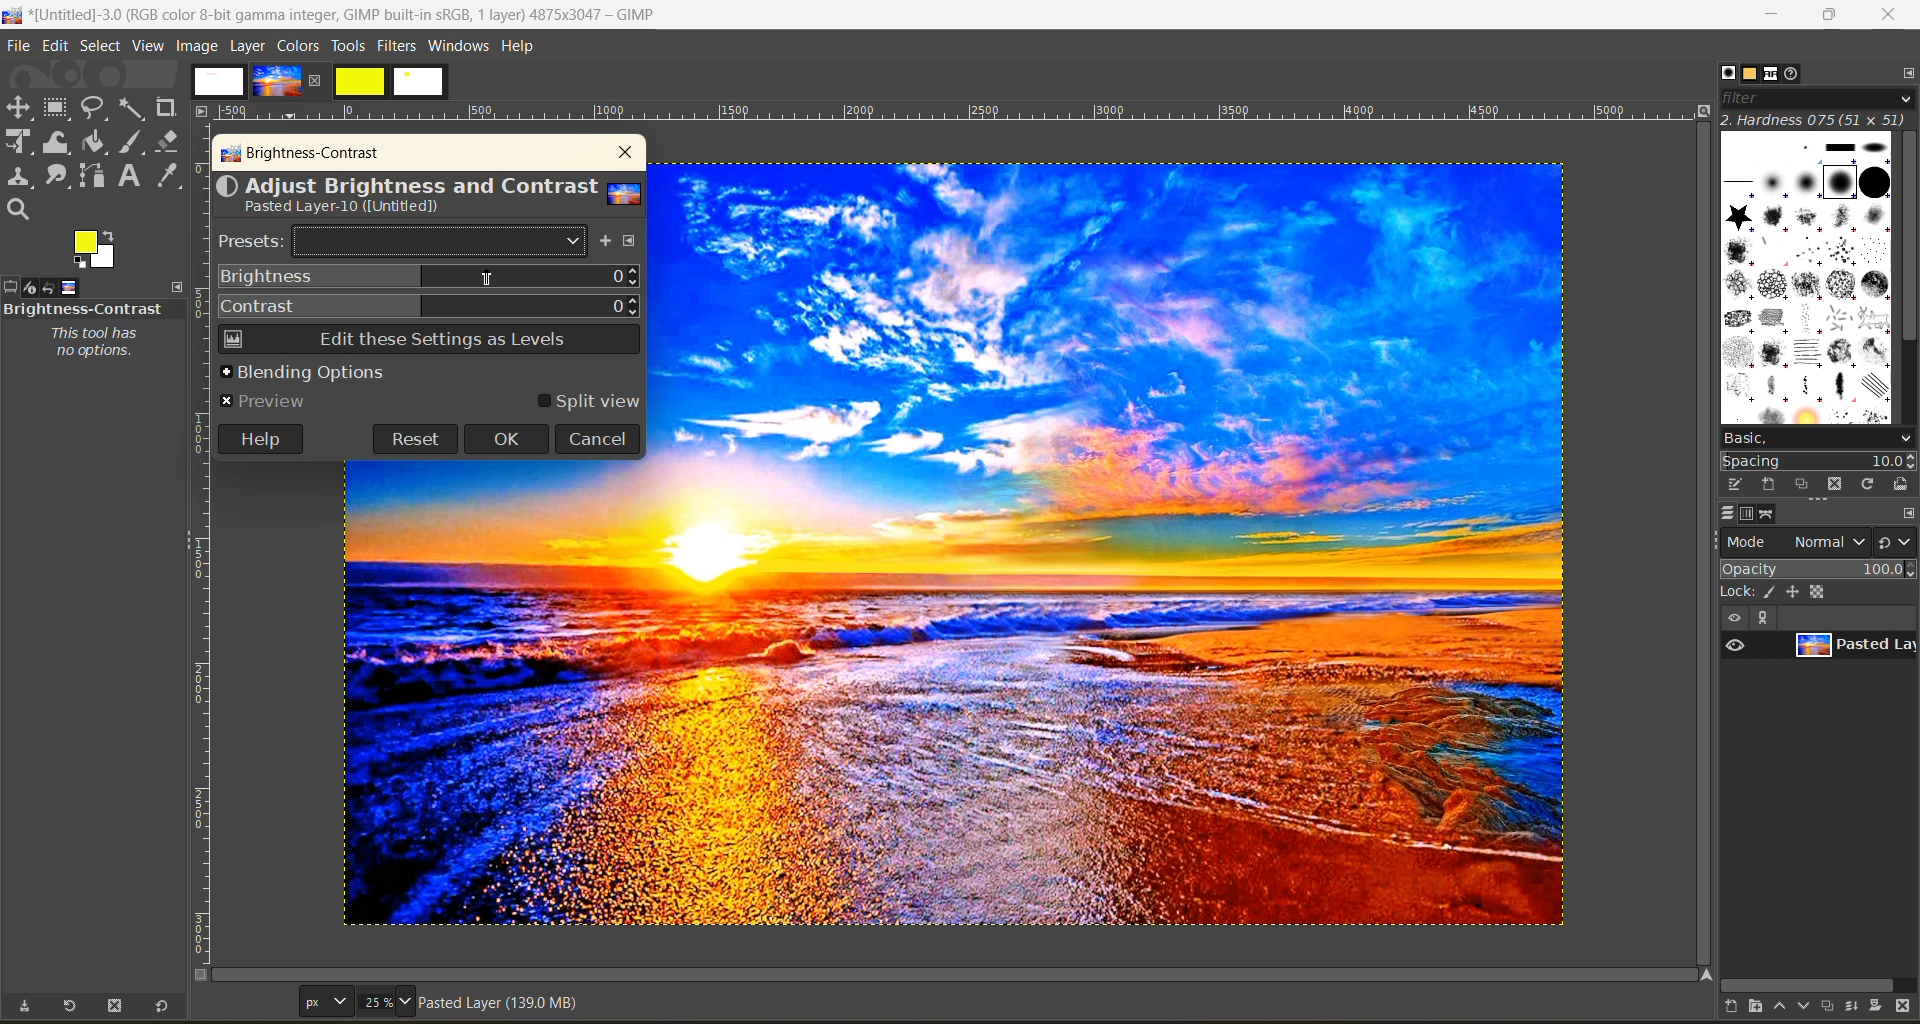 This screenshot has height=1024, width=1920. I want to click on fonts, so click(1776, 76).